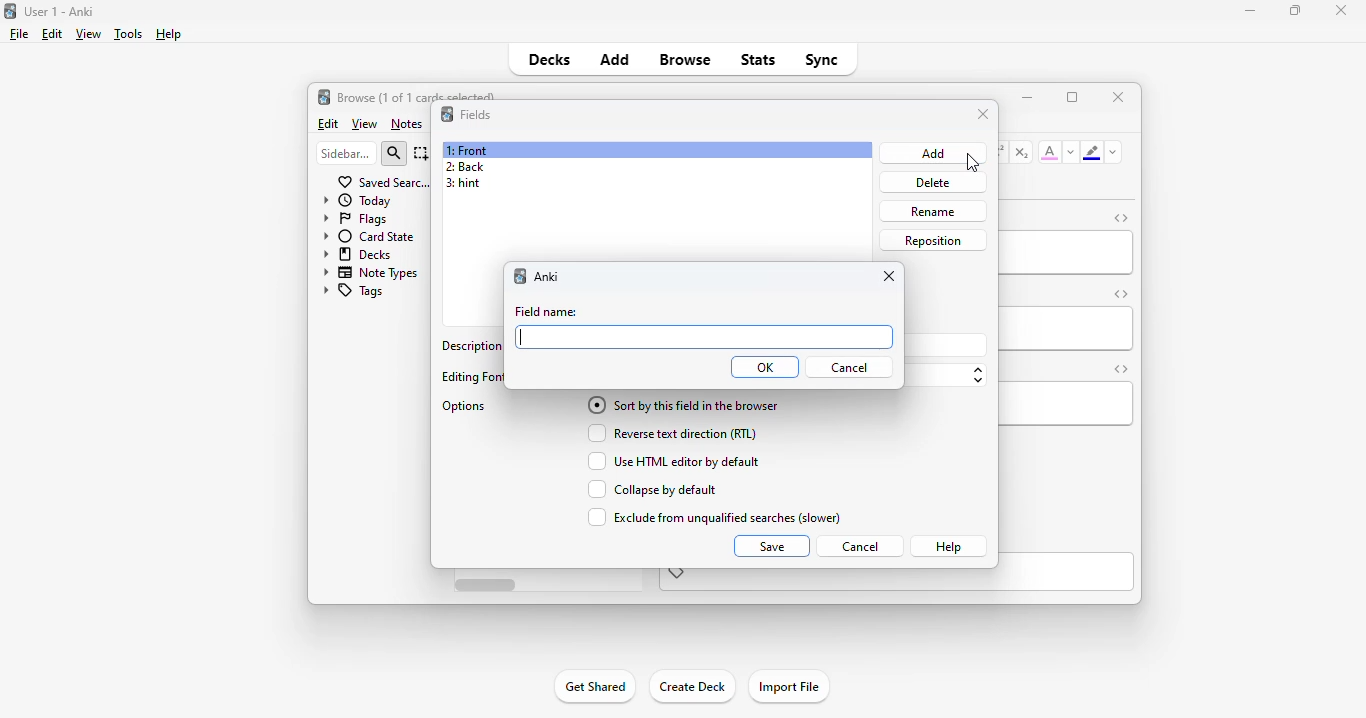 The height and width of the screenshot is (718, 1366). What do you see at coordinates (469, 150) in the screenshot?
I see `1: front` at bounding box center [469, 150].